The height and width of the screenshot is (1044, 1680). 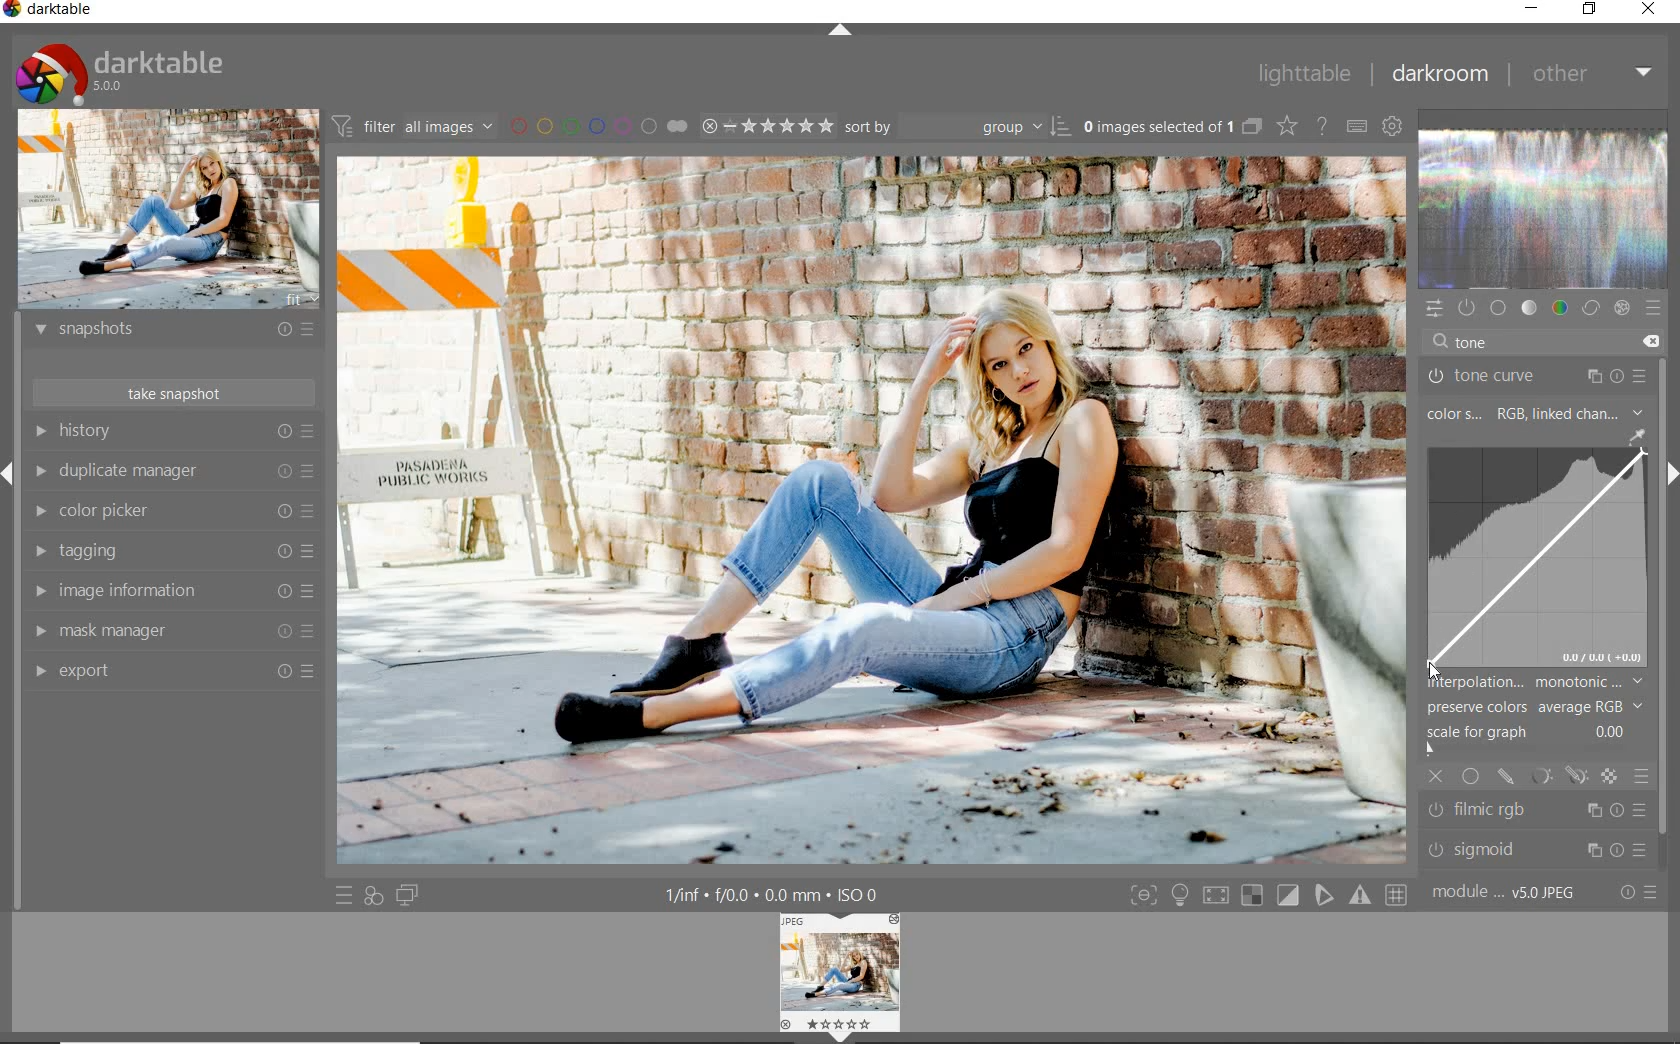 I want to click on color picker, so click(x=176, y=512).